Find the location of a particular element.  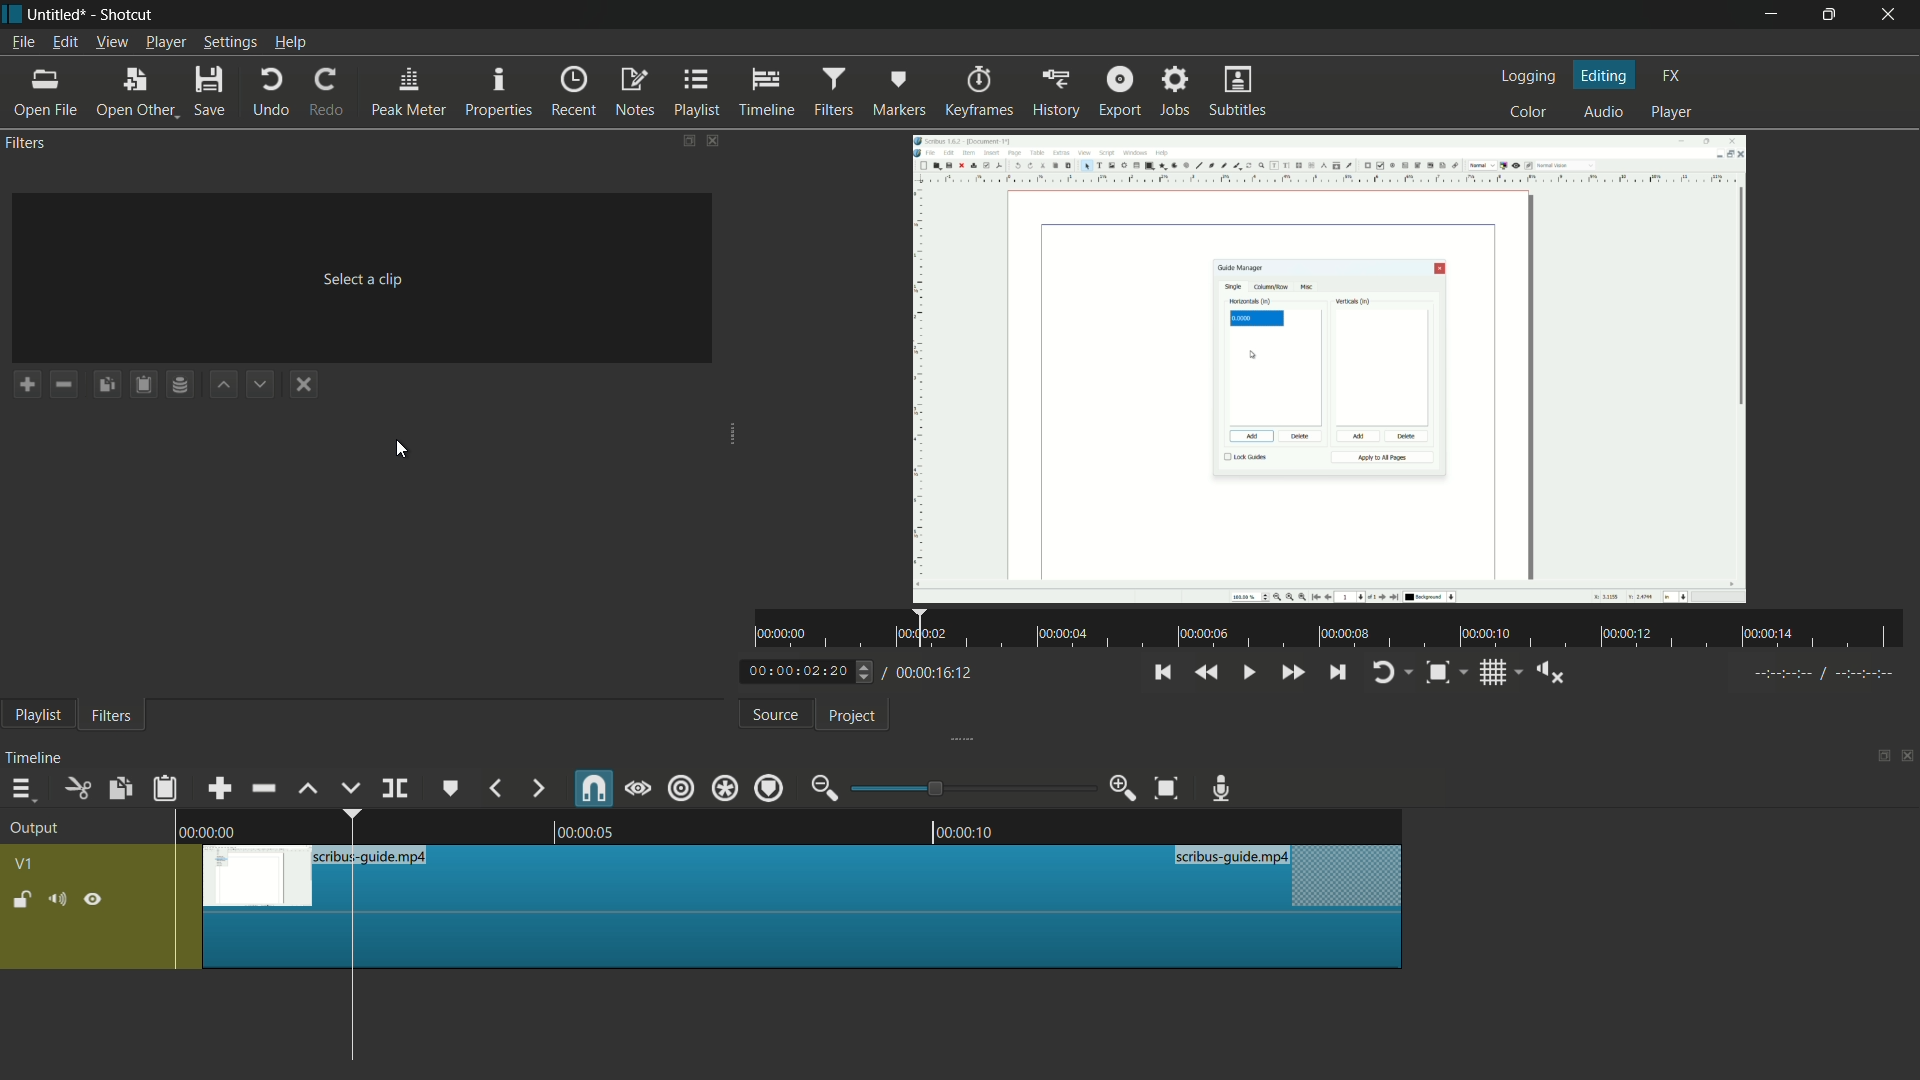

quickly play backward is located at coordinates (1210, 672).